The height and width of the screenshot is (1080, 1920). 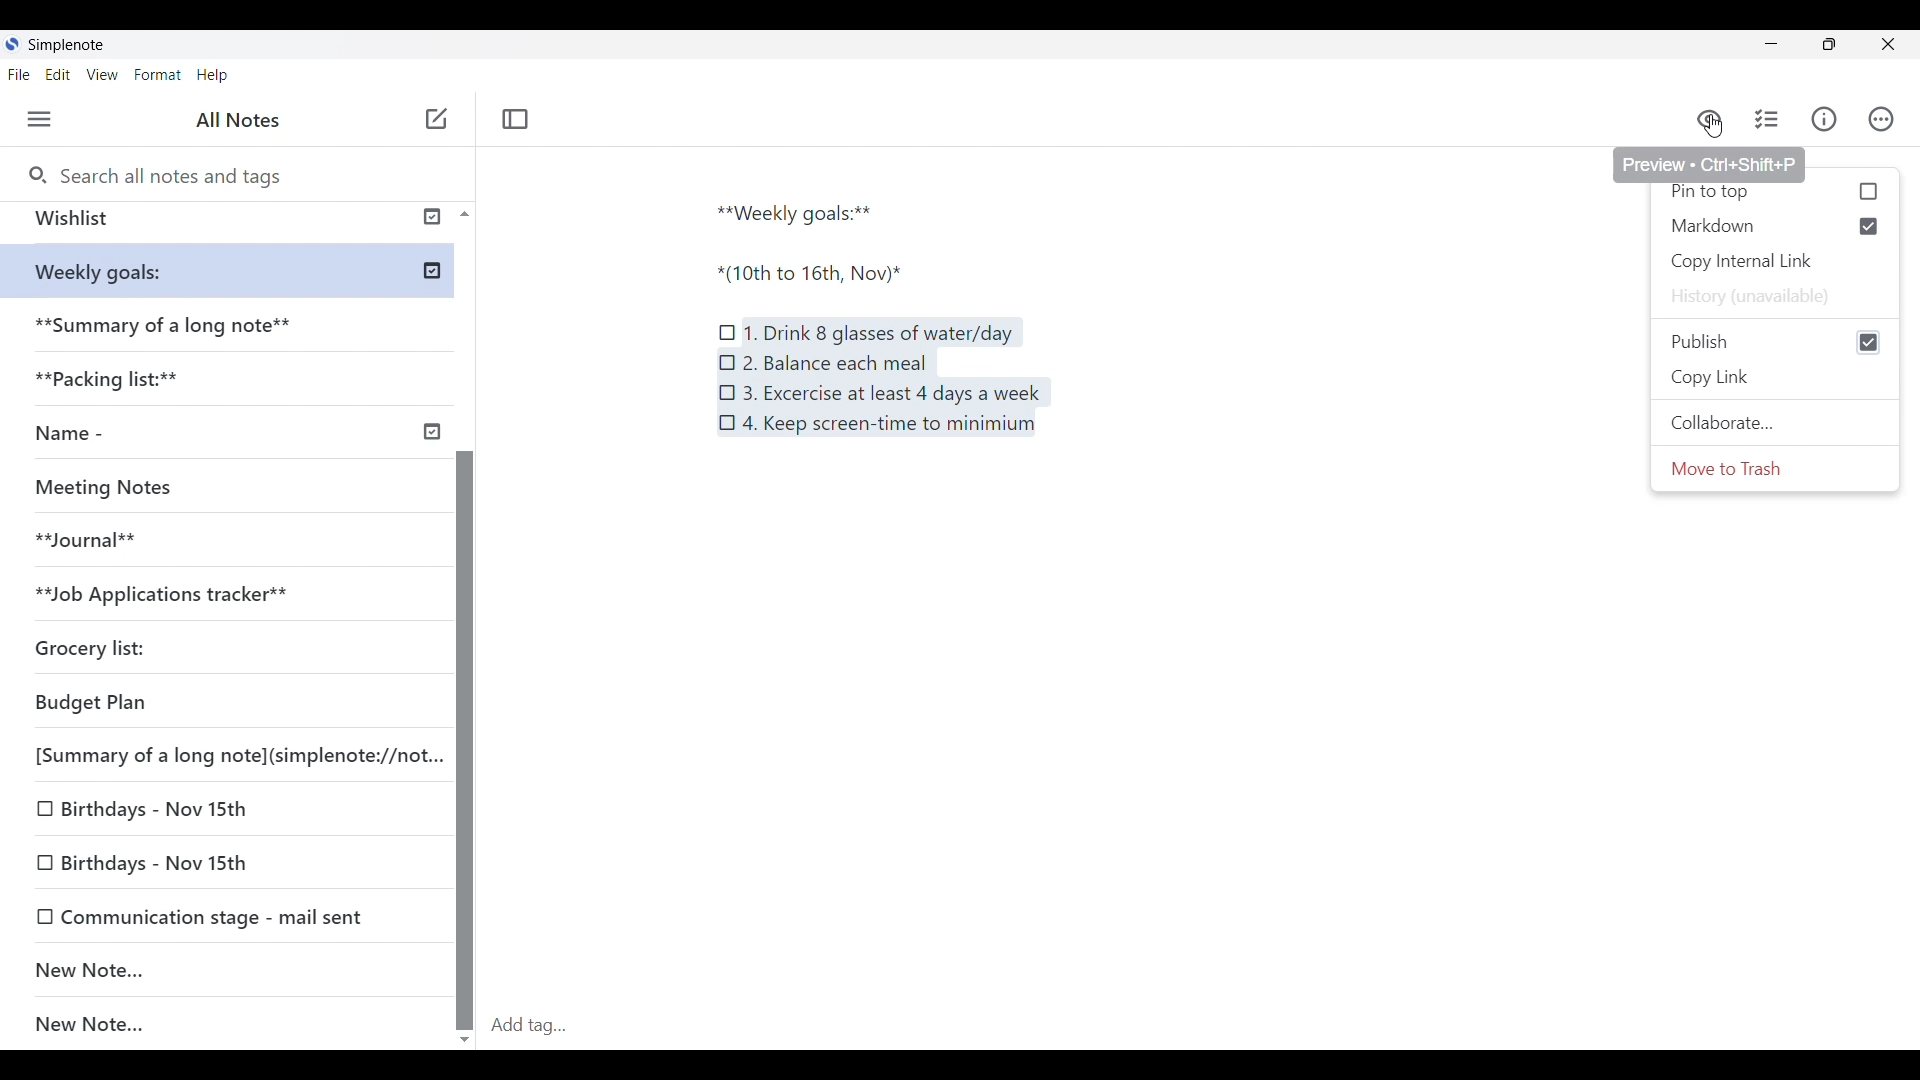 What do you see at coordinates (1772, 48) in the screenshot?
I see `minimize` at bounding box center [1772, 48].